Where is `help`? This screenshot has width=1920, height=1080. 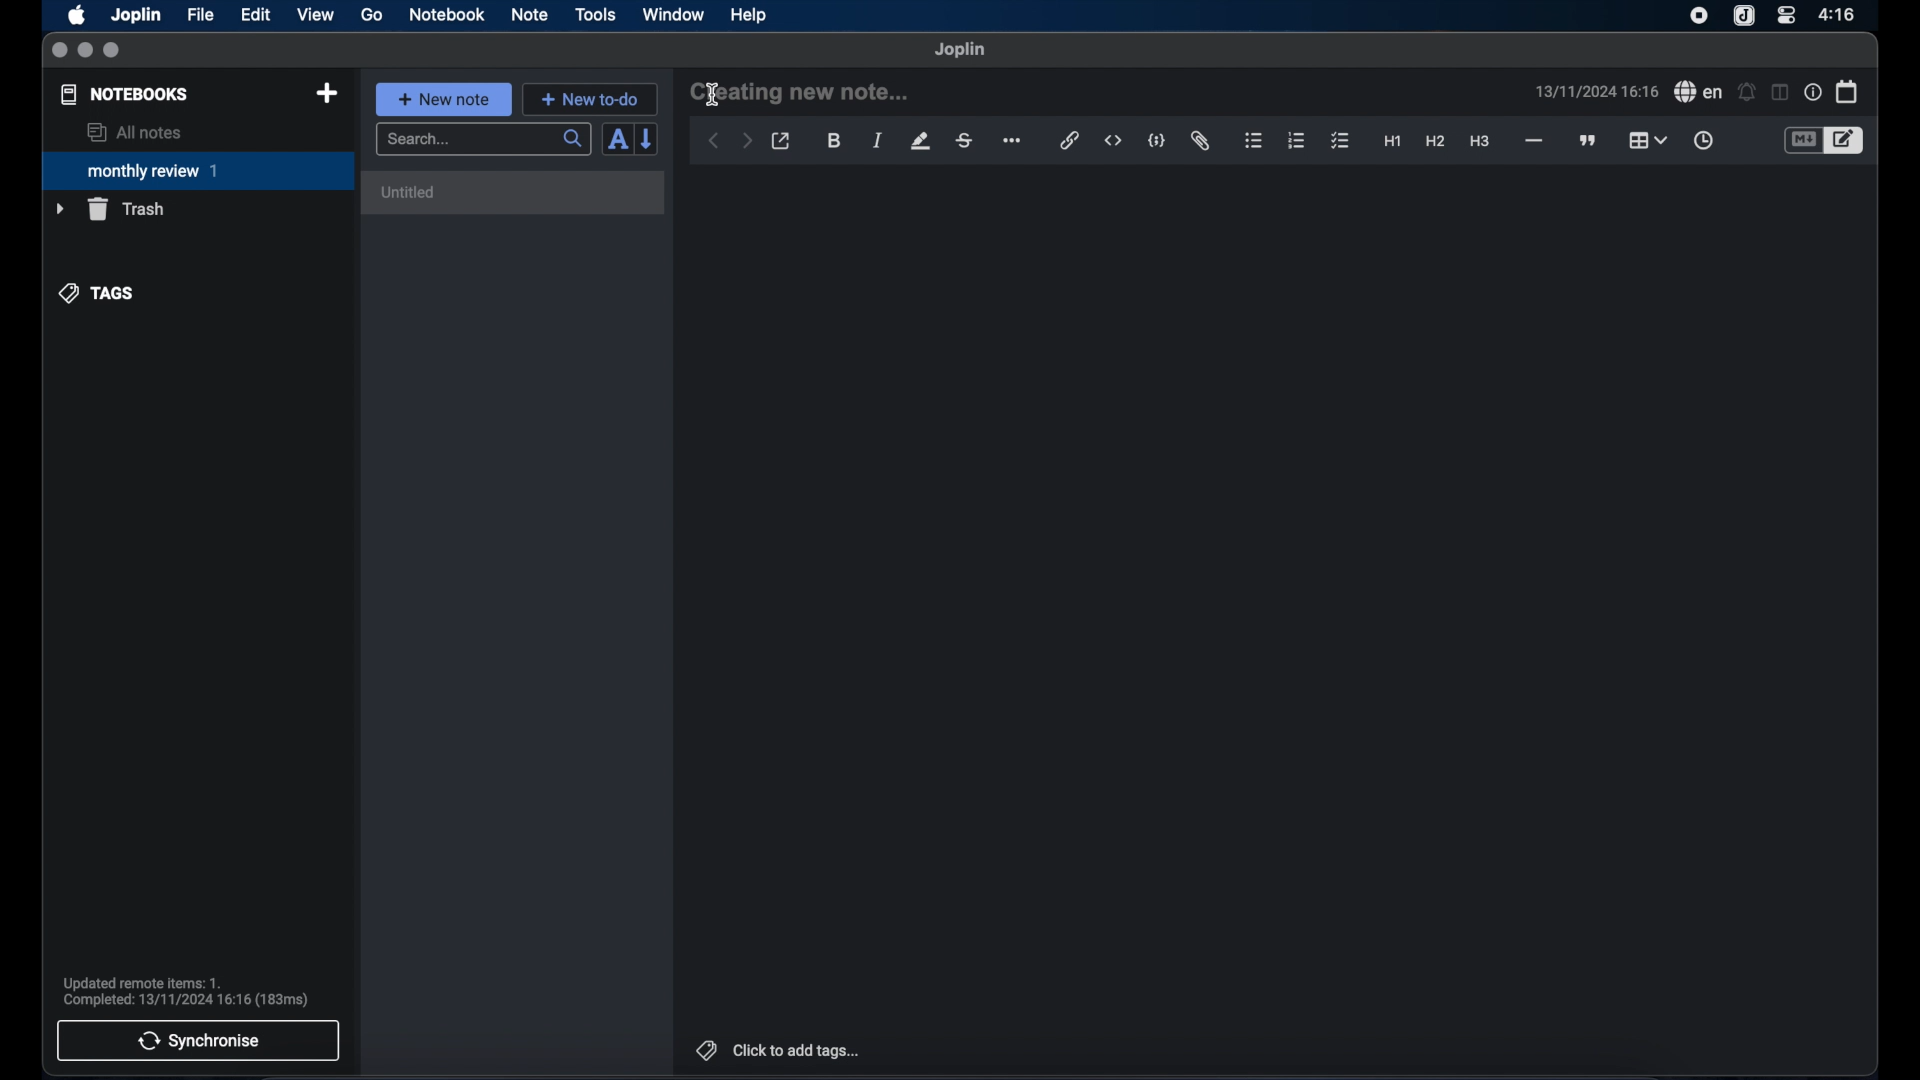
help is located at coordinates (750, 15).